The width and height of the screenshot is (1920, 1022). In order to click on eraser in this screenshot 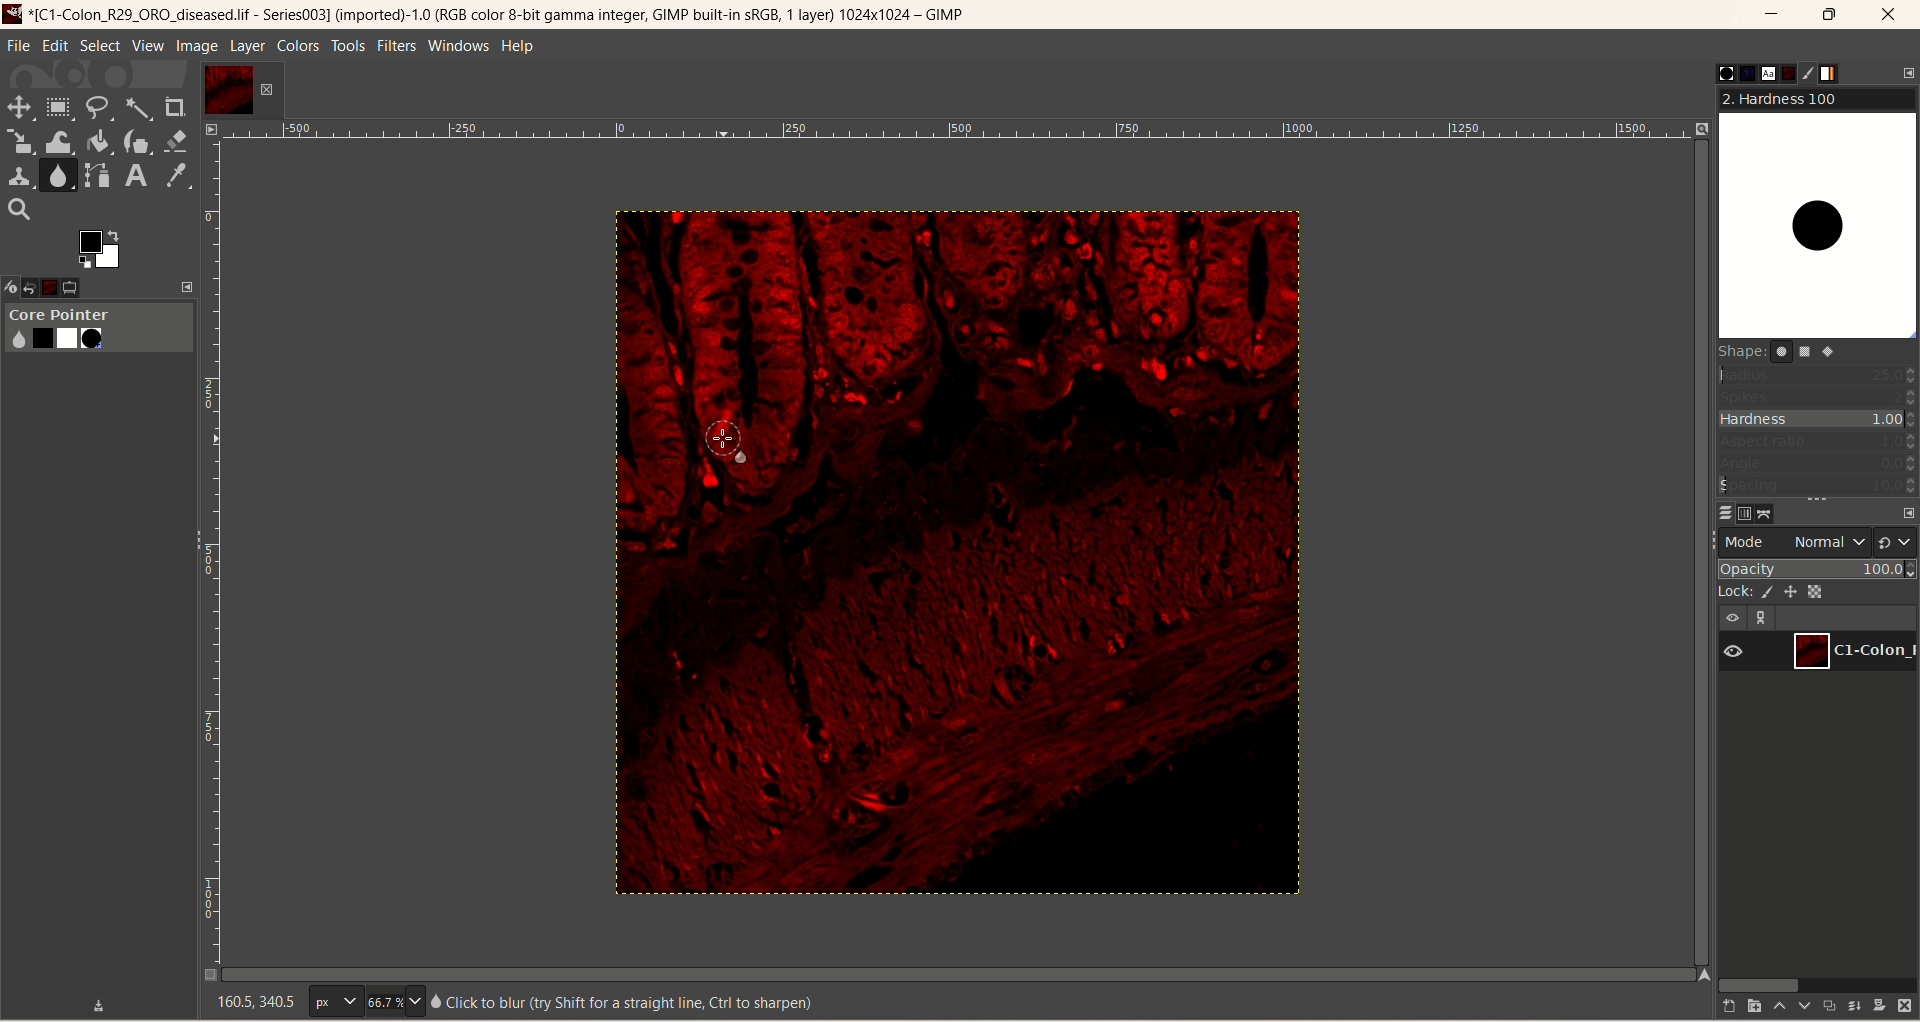, I will do `click(178, 141)`.